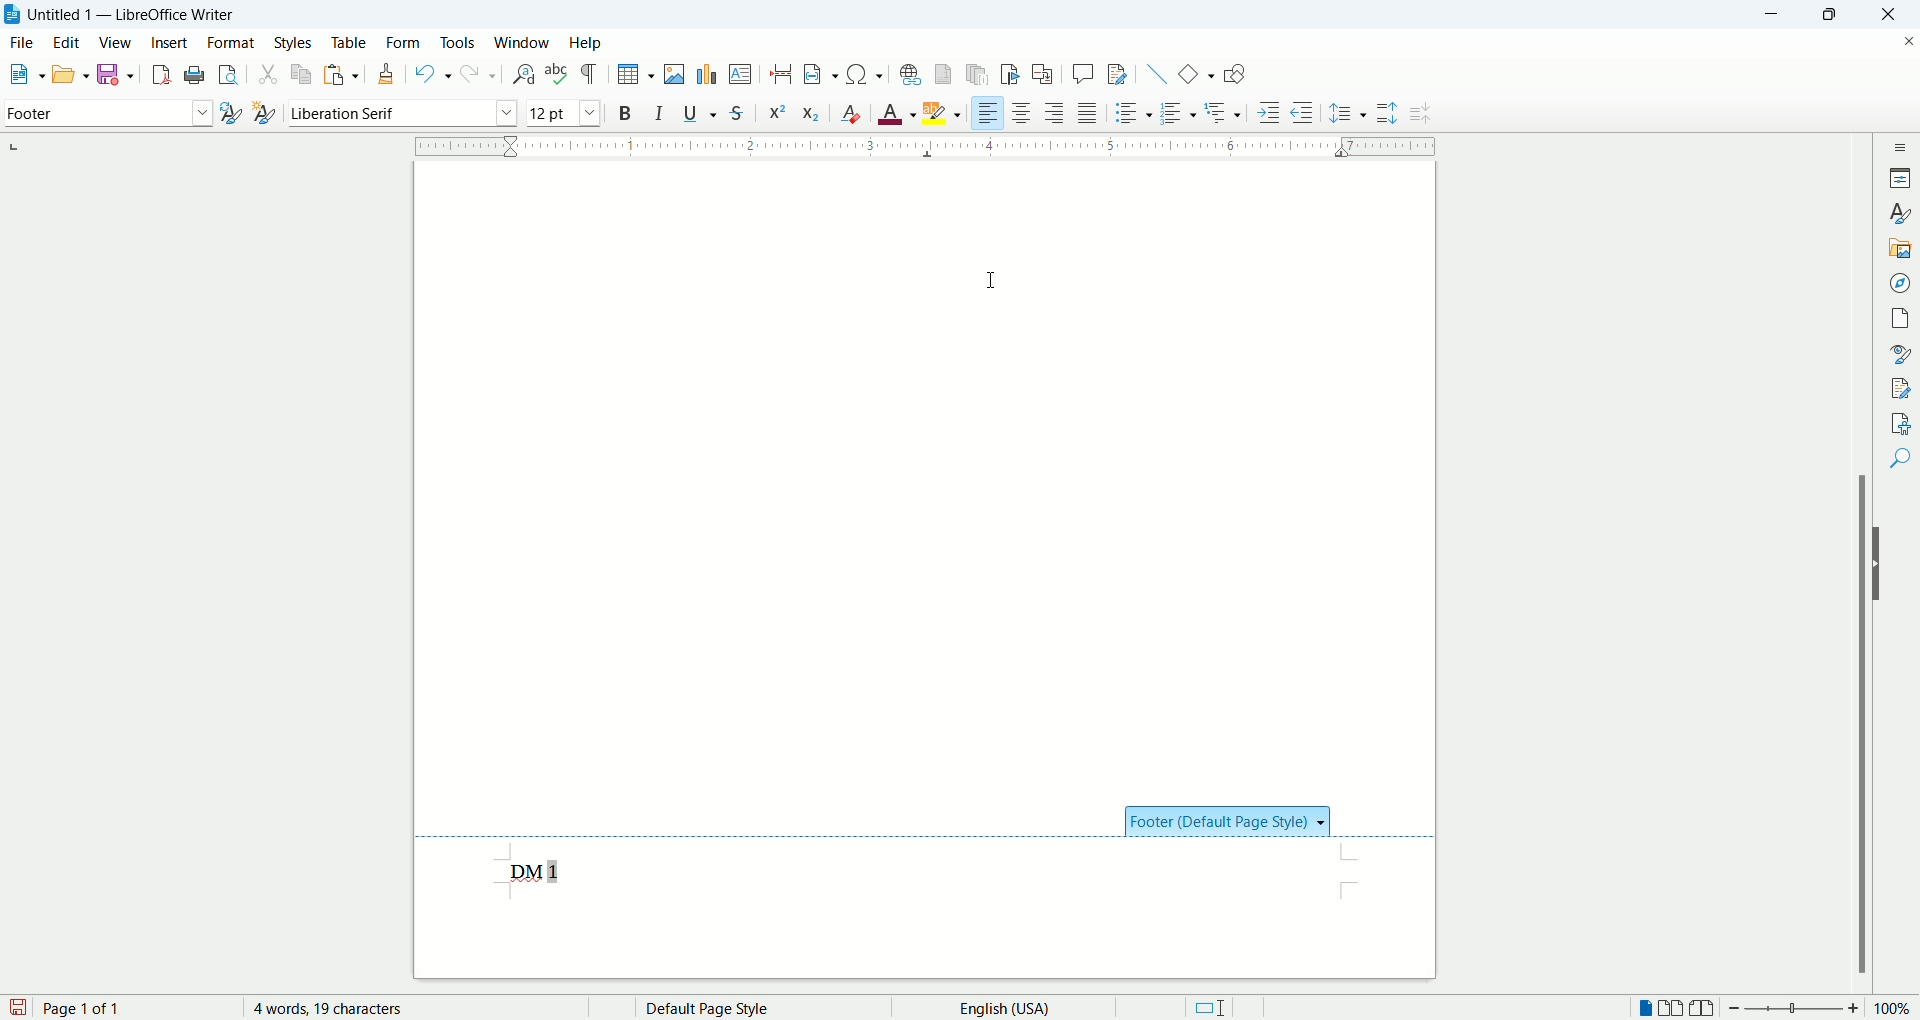 This screenshot has width=1920, height=1020. I want to click on zoom percent, so click(1894, 1010).